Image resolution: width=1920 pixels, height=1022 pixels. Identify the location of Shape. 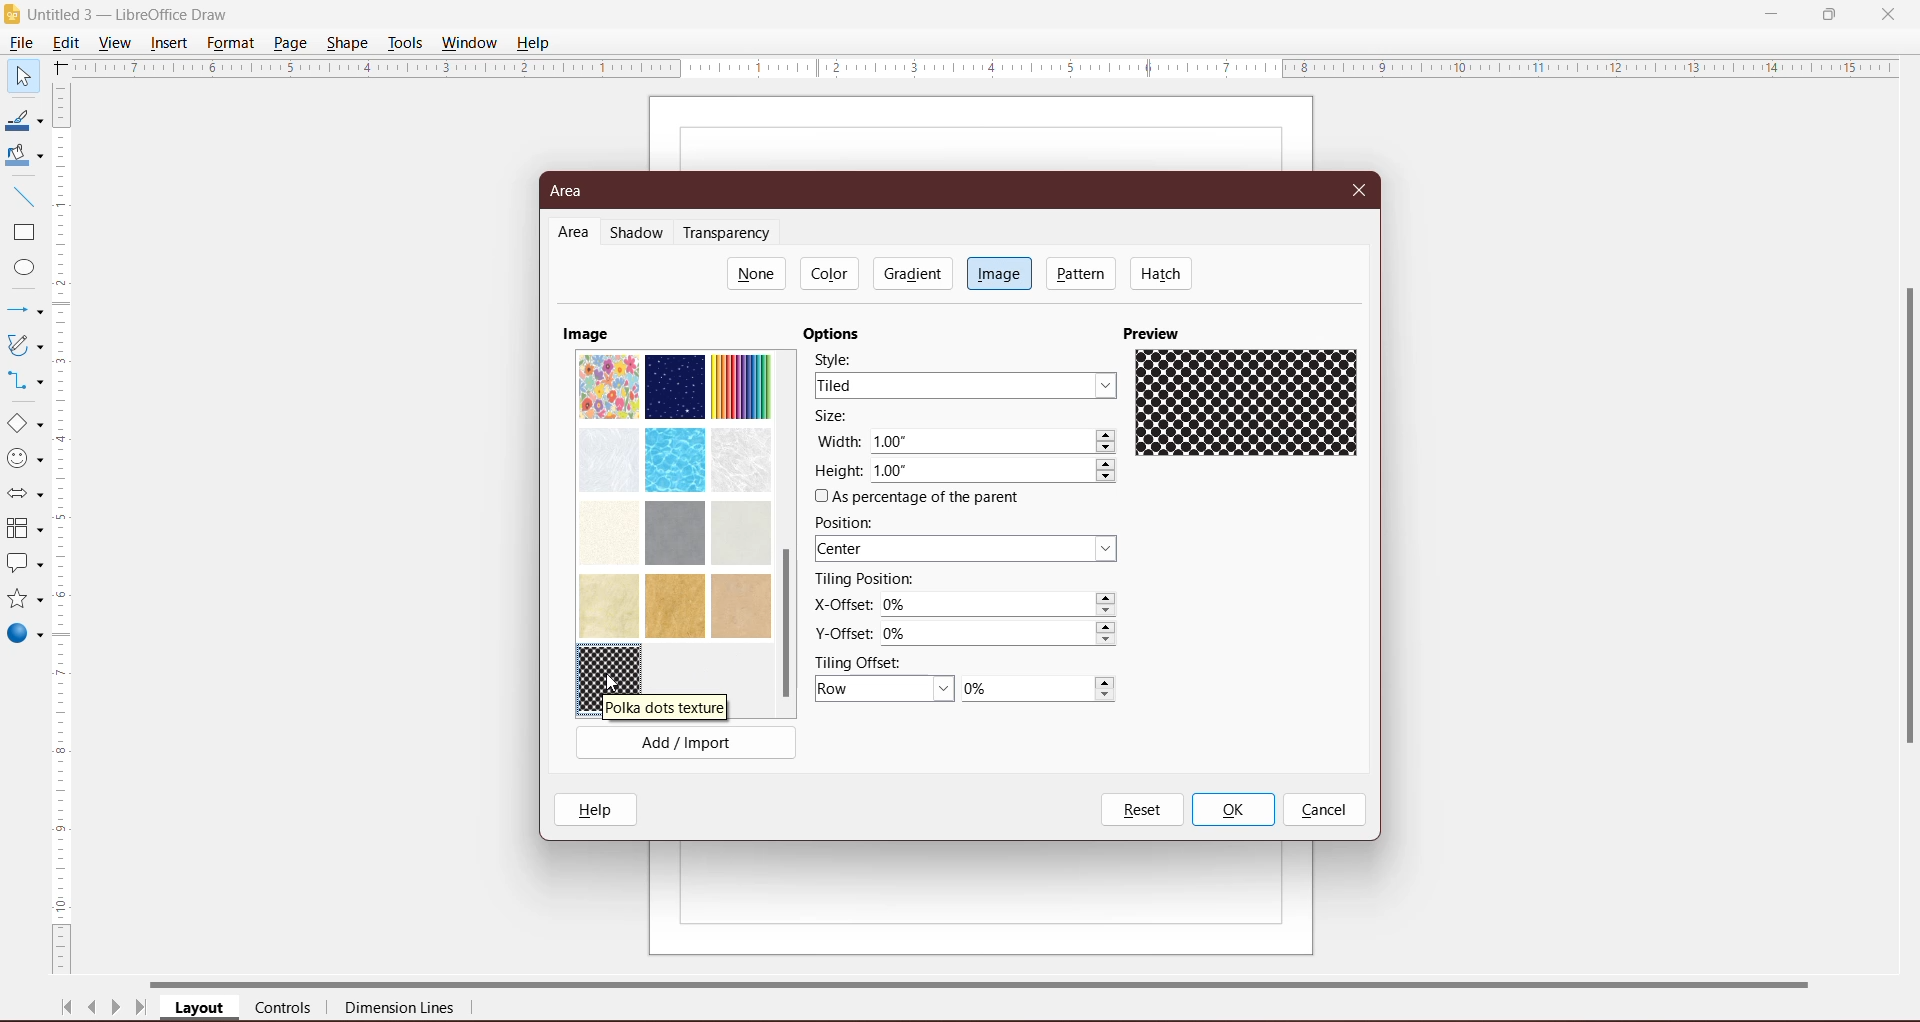
(349, 41).